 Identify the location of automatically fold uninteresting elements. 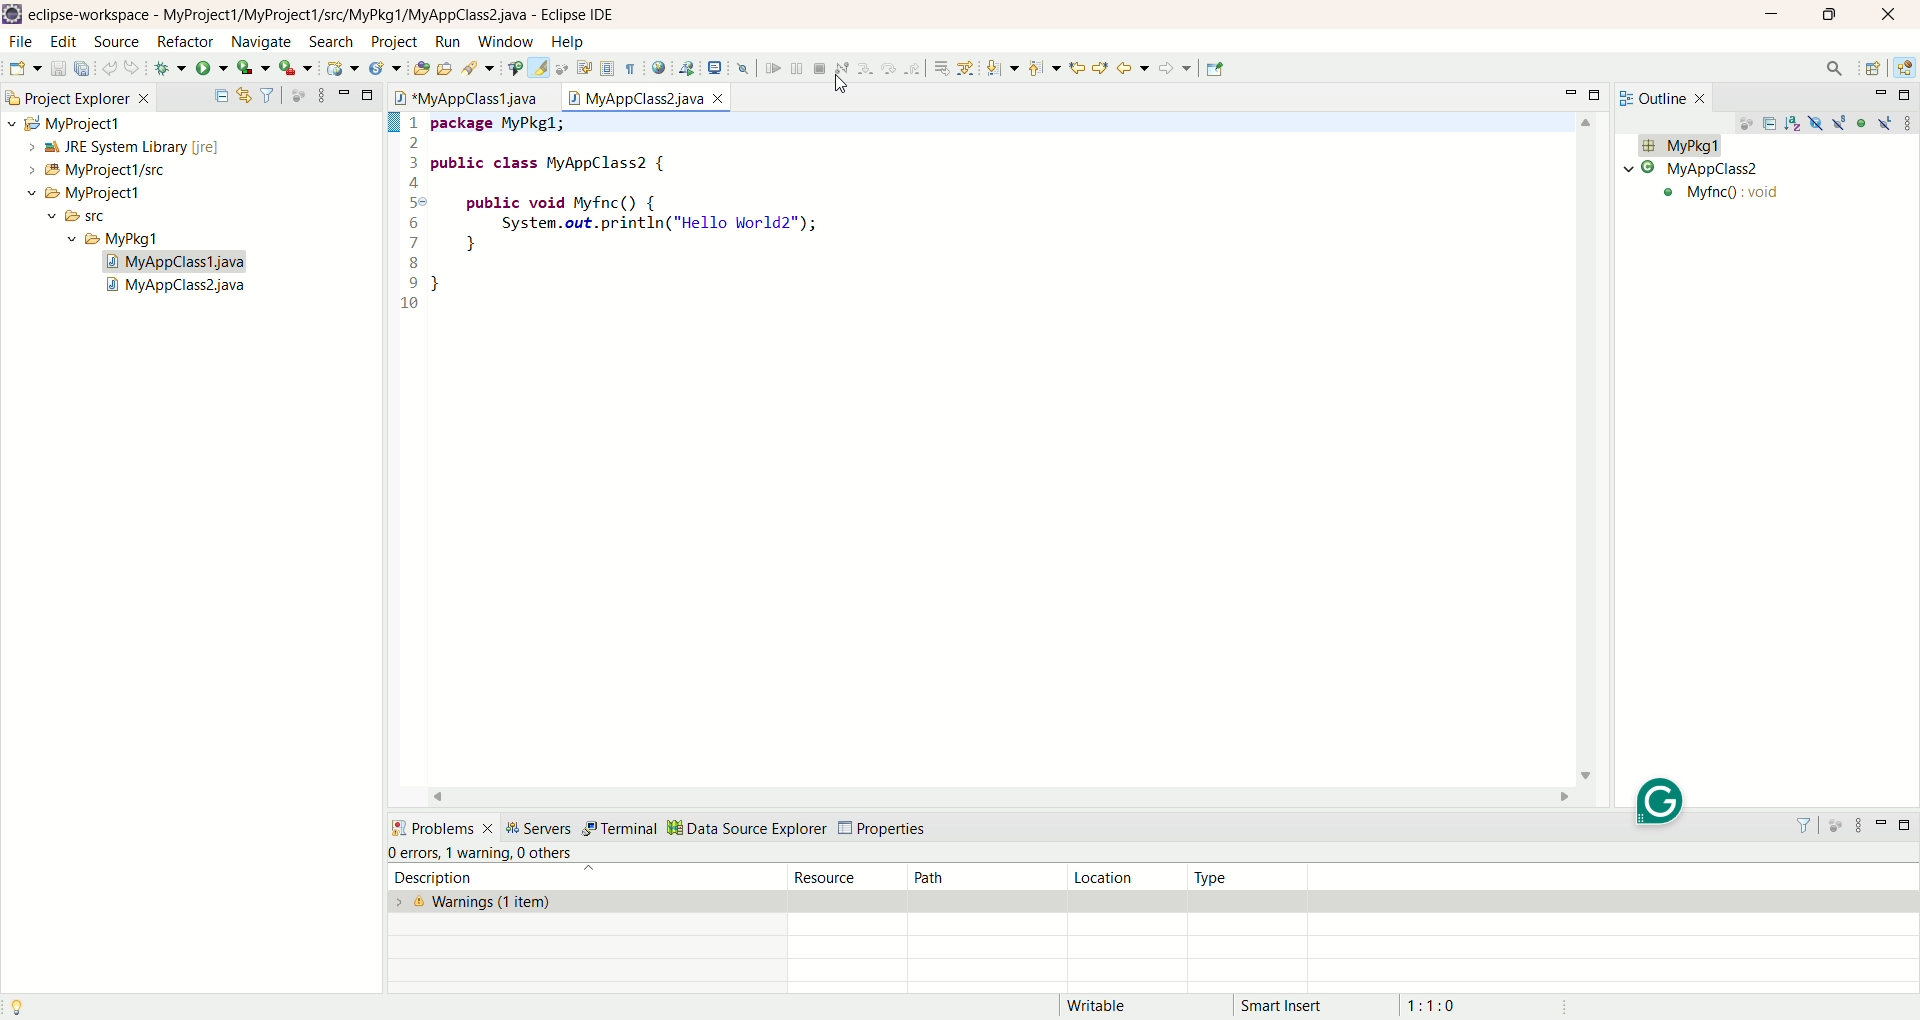
(565, 68).